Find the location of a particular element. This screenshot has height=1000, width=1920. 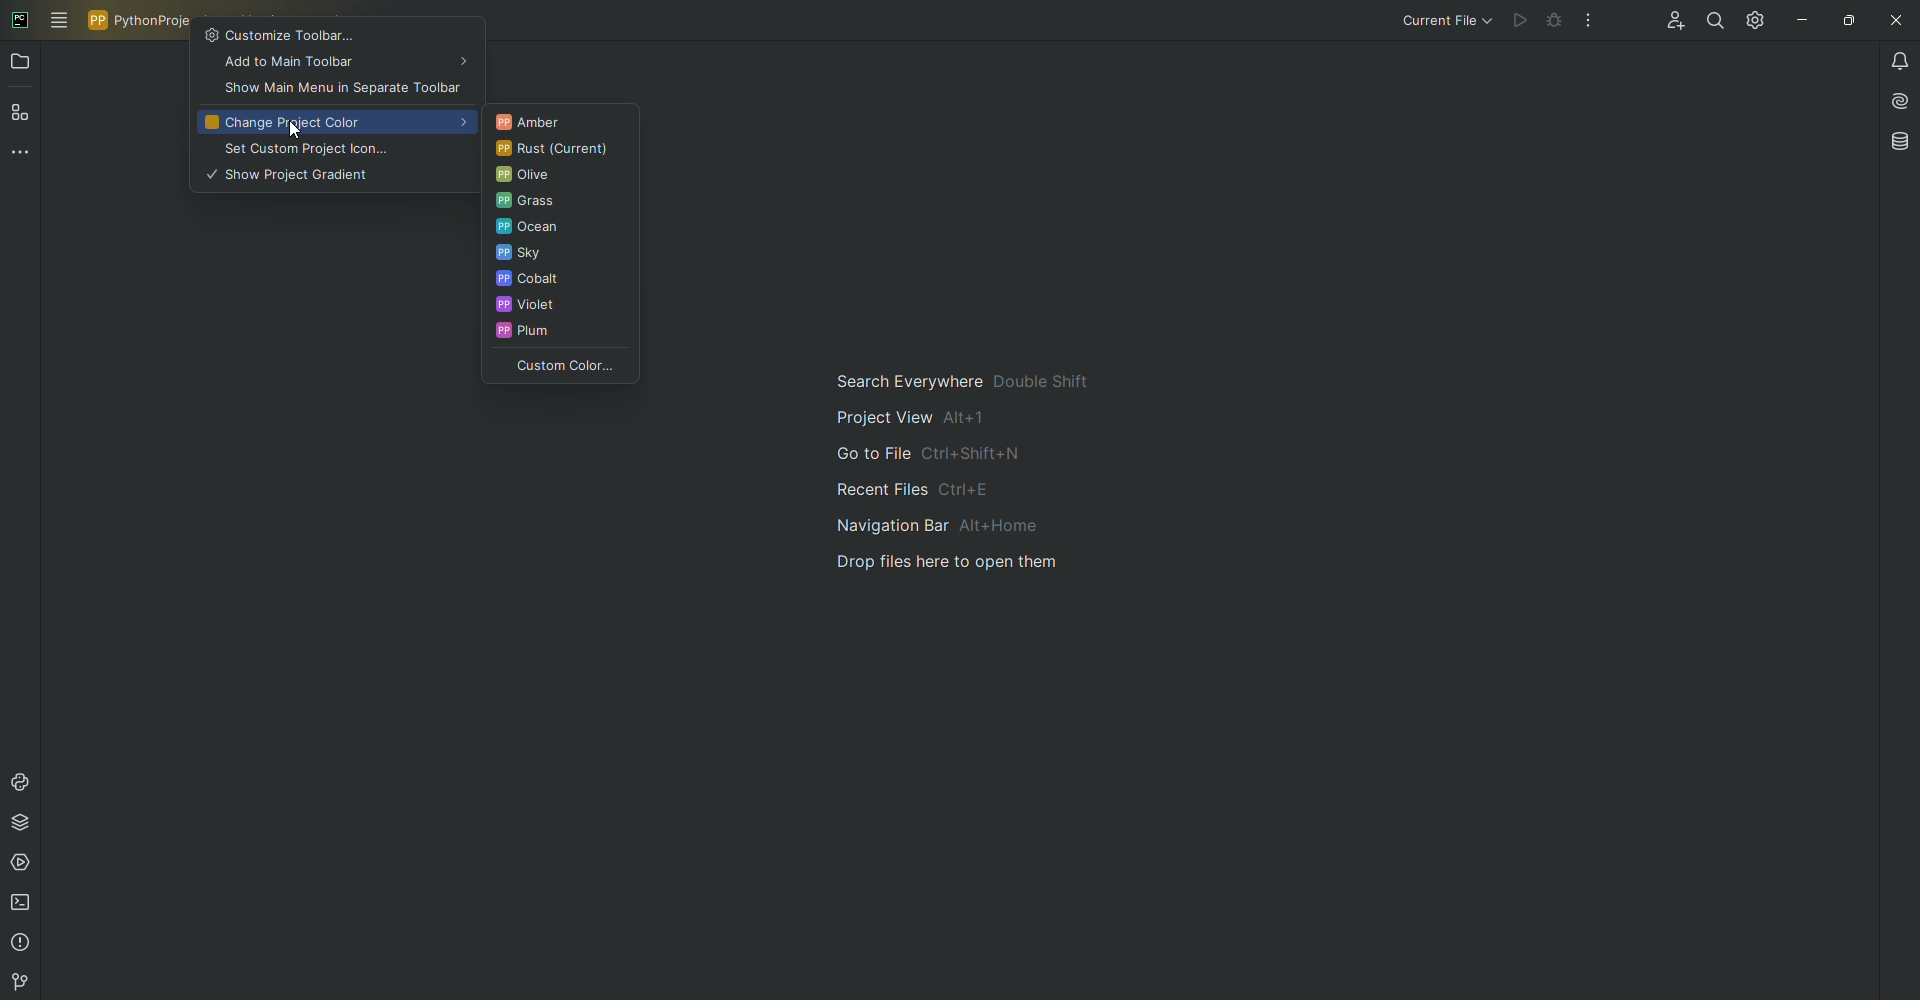

Structure is located at coordinates (23, 115).